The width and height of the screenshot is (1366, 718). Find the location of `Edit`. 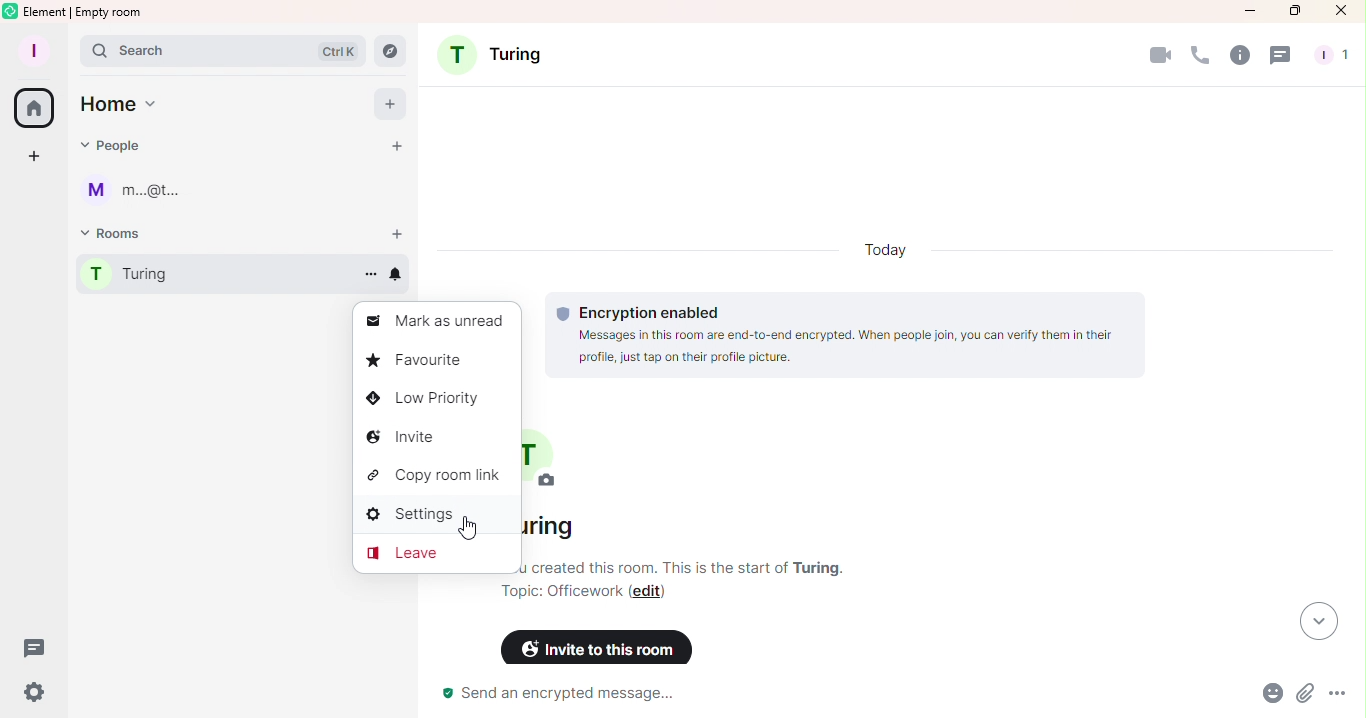

Edit is located at coordinates (654, 592).